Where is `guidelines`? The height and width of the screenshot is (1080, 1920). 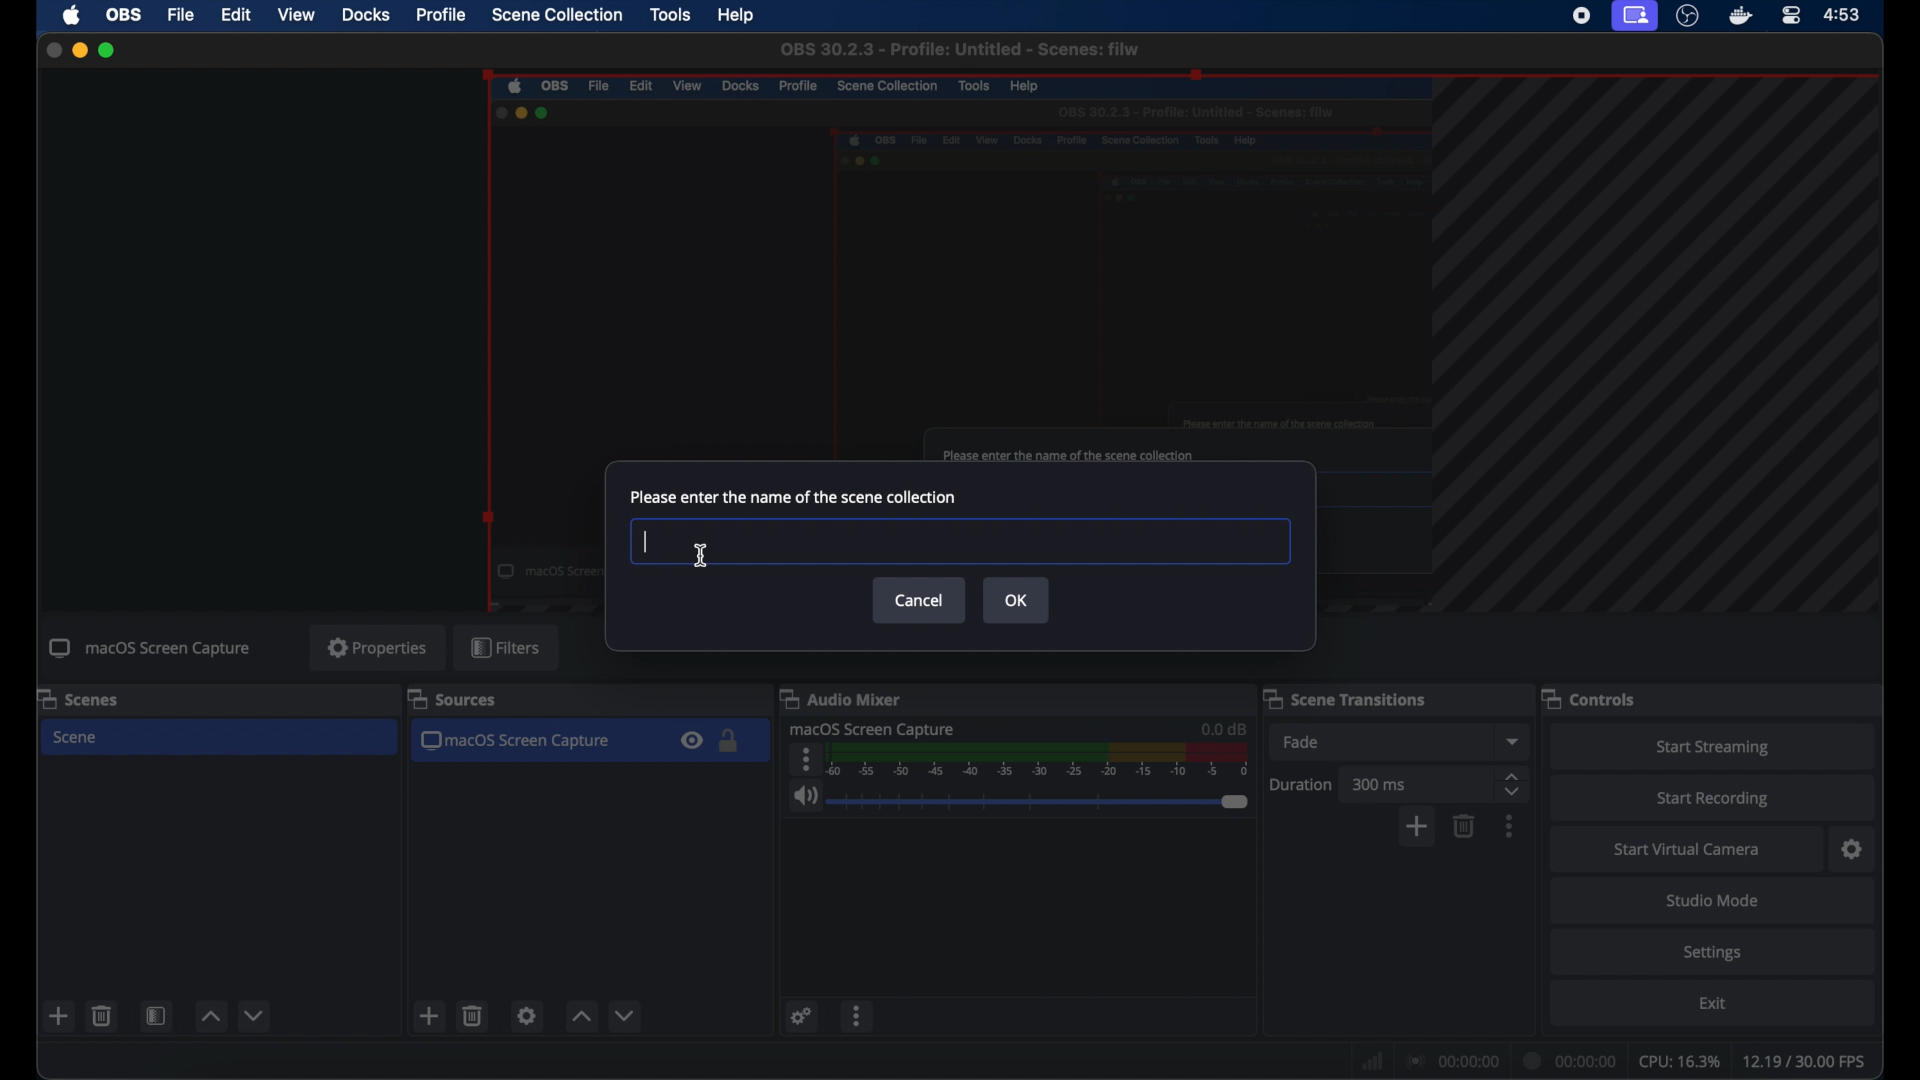 guidelines is located at coordinates (1664, 350).